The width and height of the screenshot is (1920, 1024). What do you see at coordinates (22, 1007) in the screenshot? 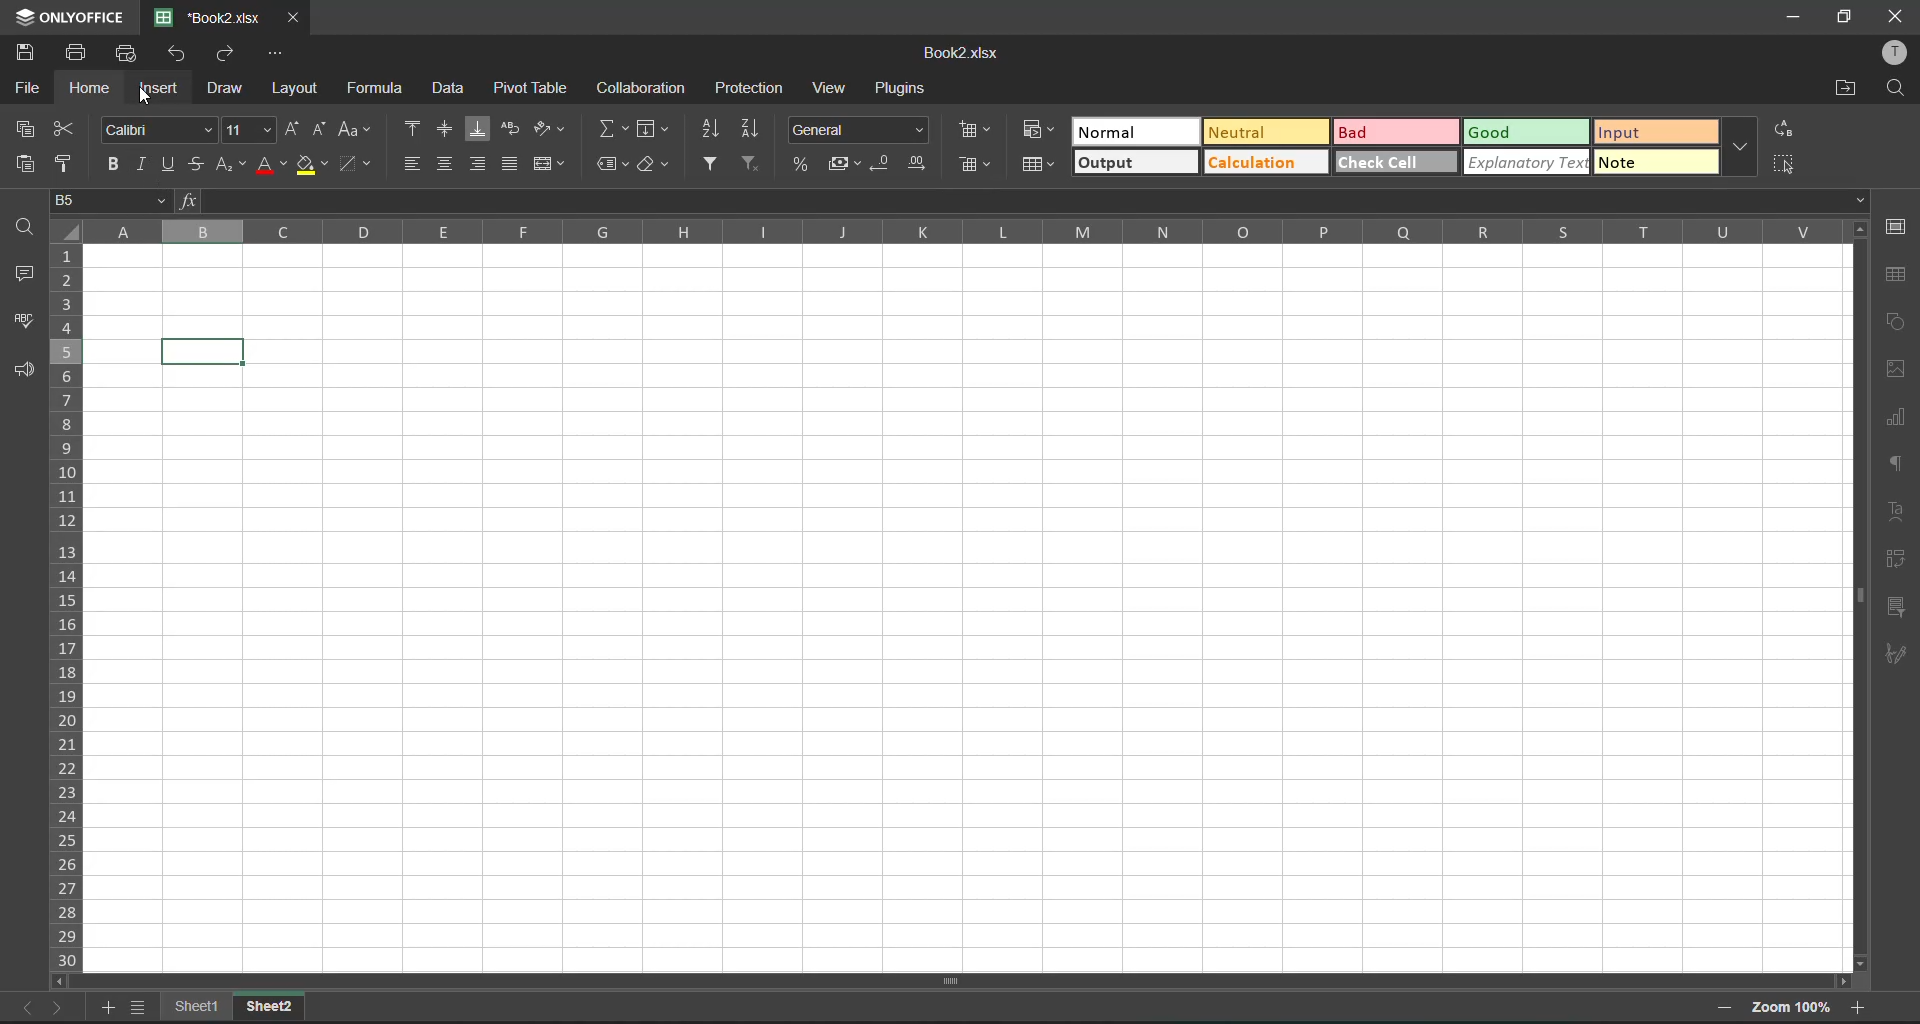
I see `previous` at bounding box center [22, 1007].